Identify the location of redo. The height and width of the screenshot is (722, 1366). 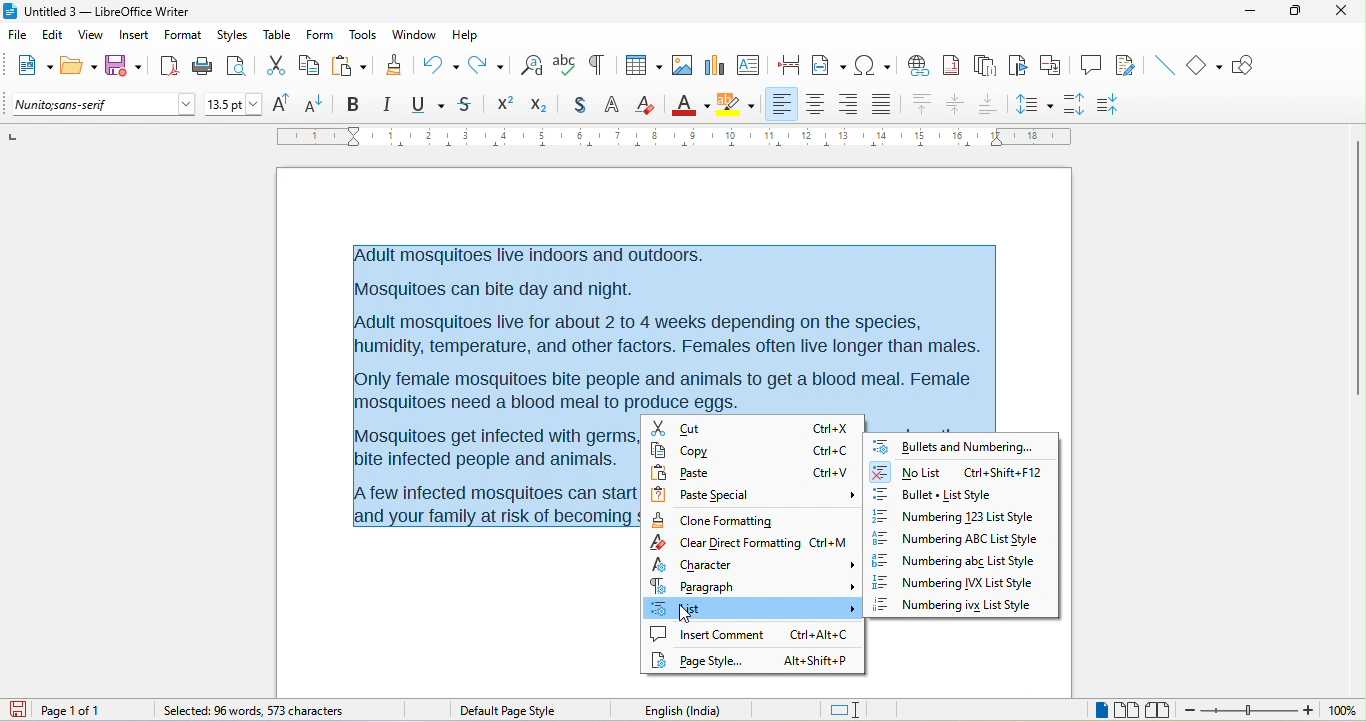
(489, 64).